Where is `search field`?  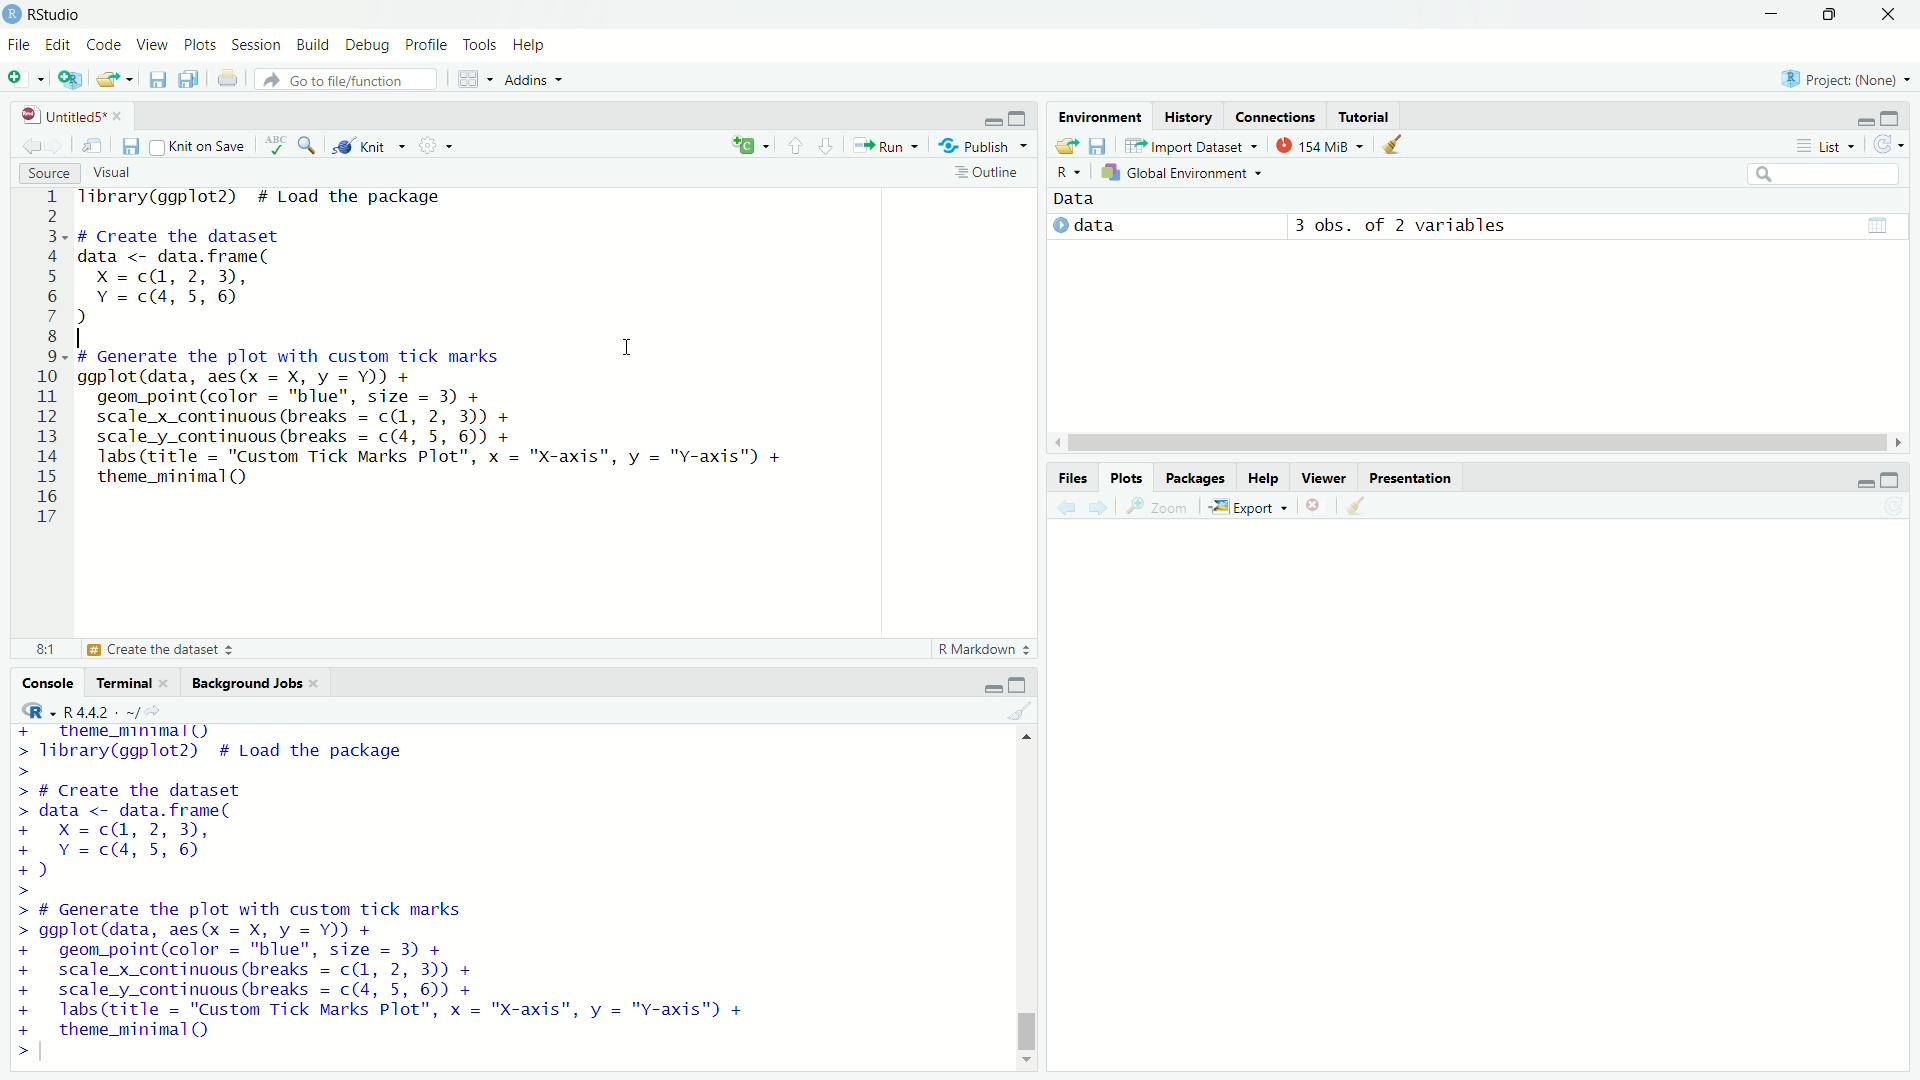 search field is located at coordinates (1828, 177).